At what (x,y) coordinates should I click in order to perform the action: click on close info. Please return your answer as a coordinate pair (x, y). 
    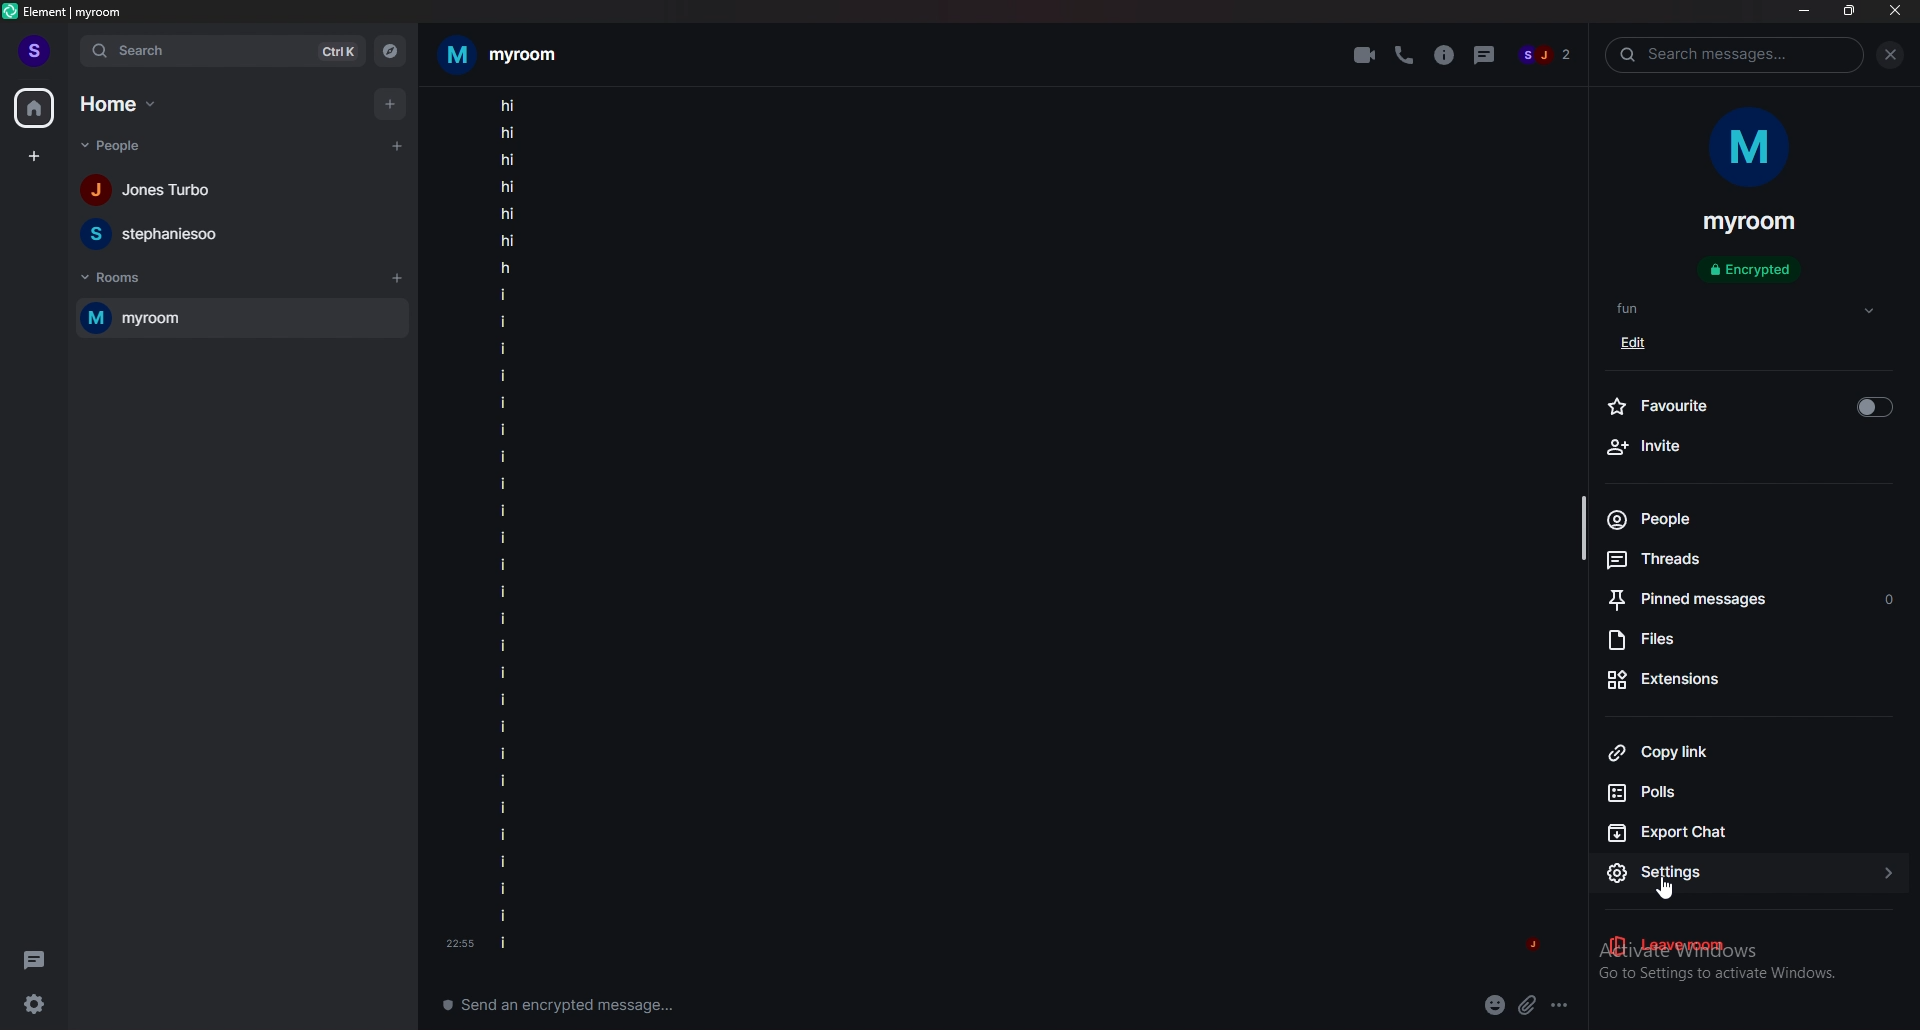
    Looking at the image, I should click on (1887, 55).